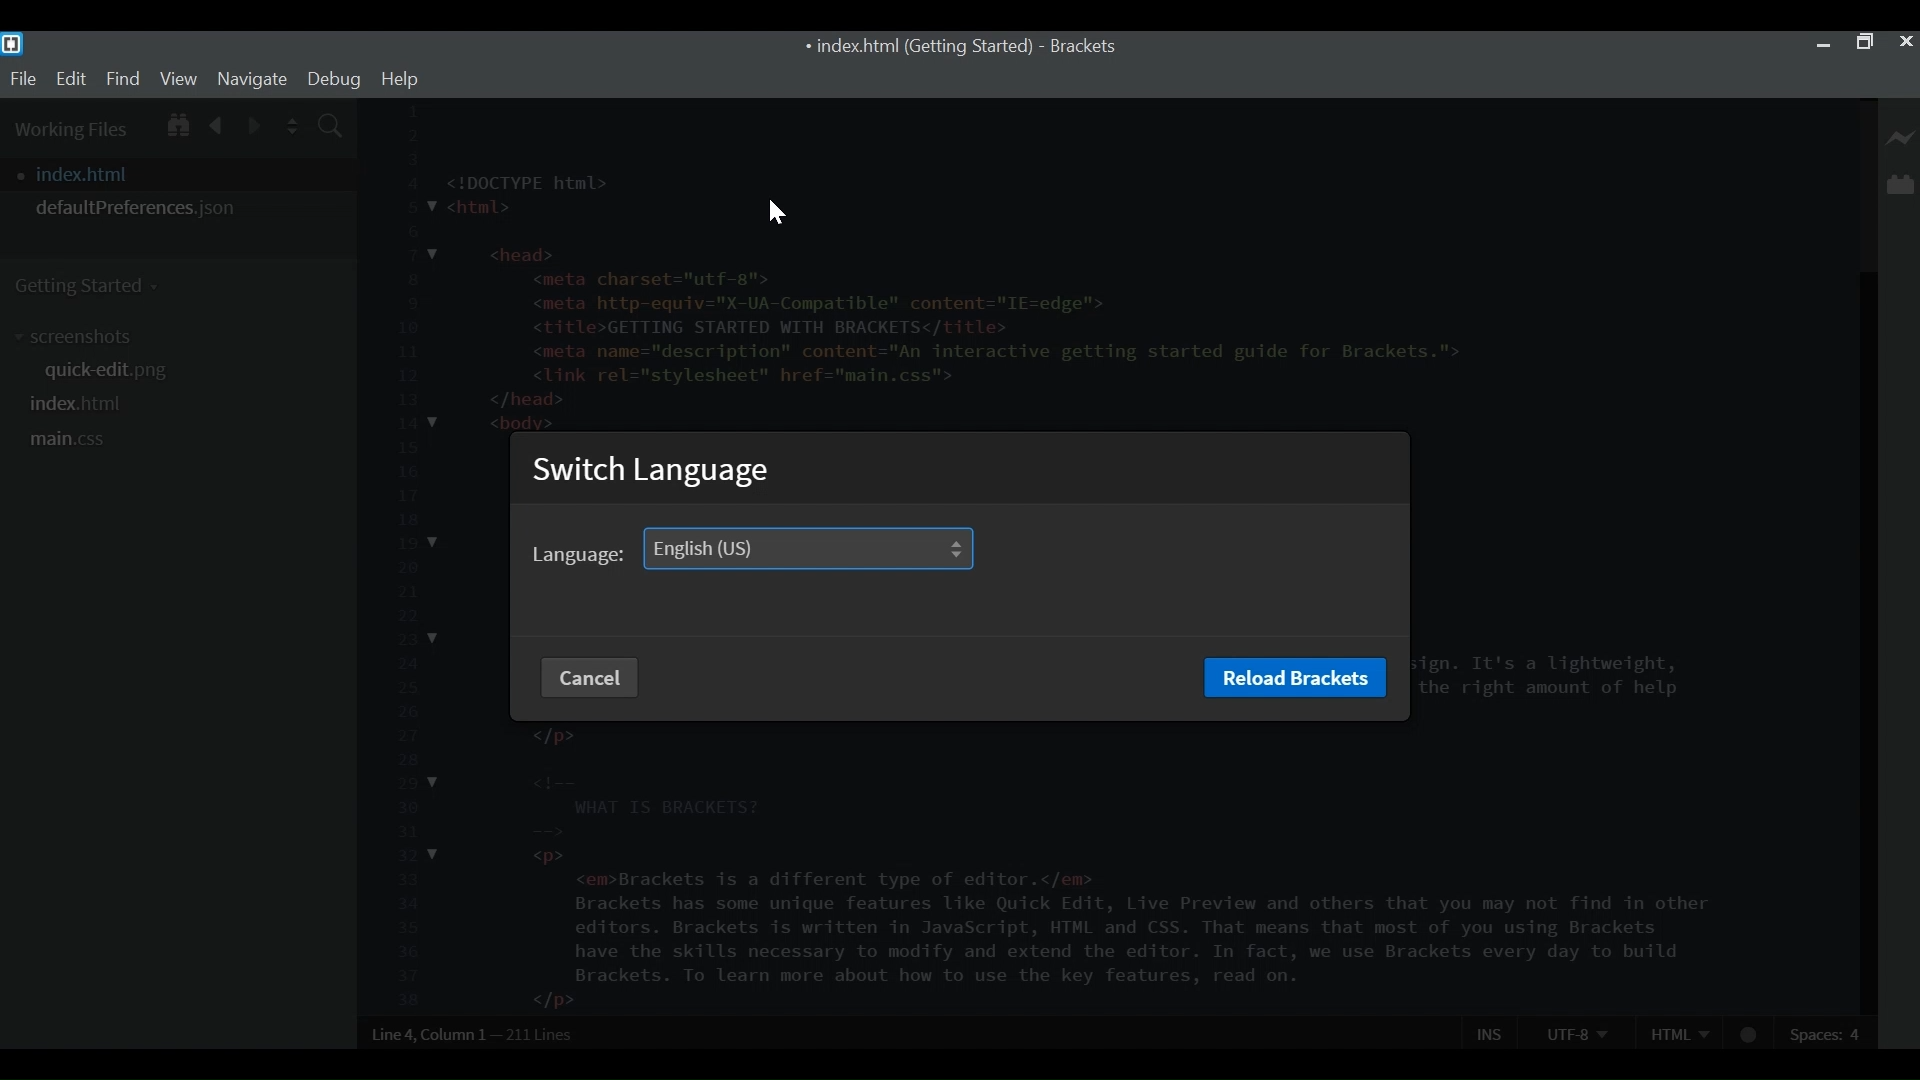  I want to click on Line 4, Column 1— 211 Lines, so click(474, 1034).